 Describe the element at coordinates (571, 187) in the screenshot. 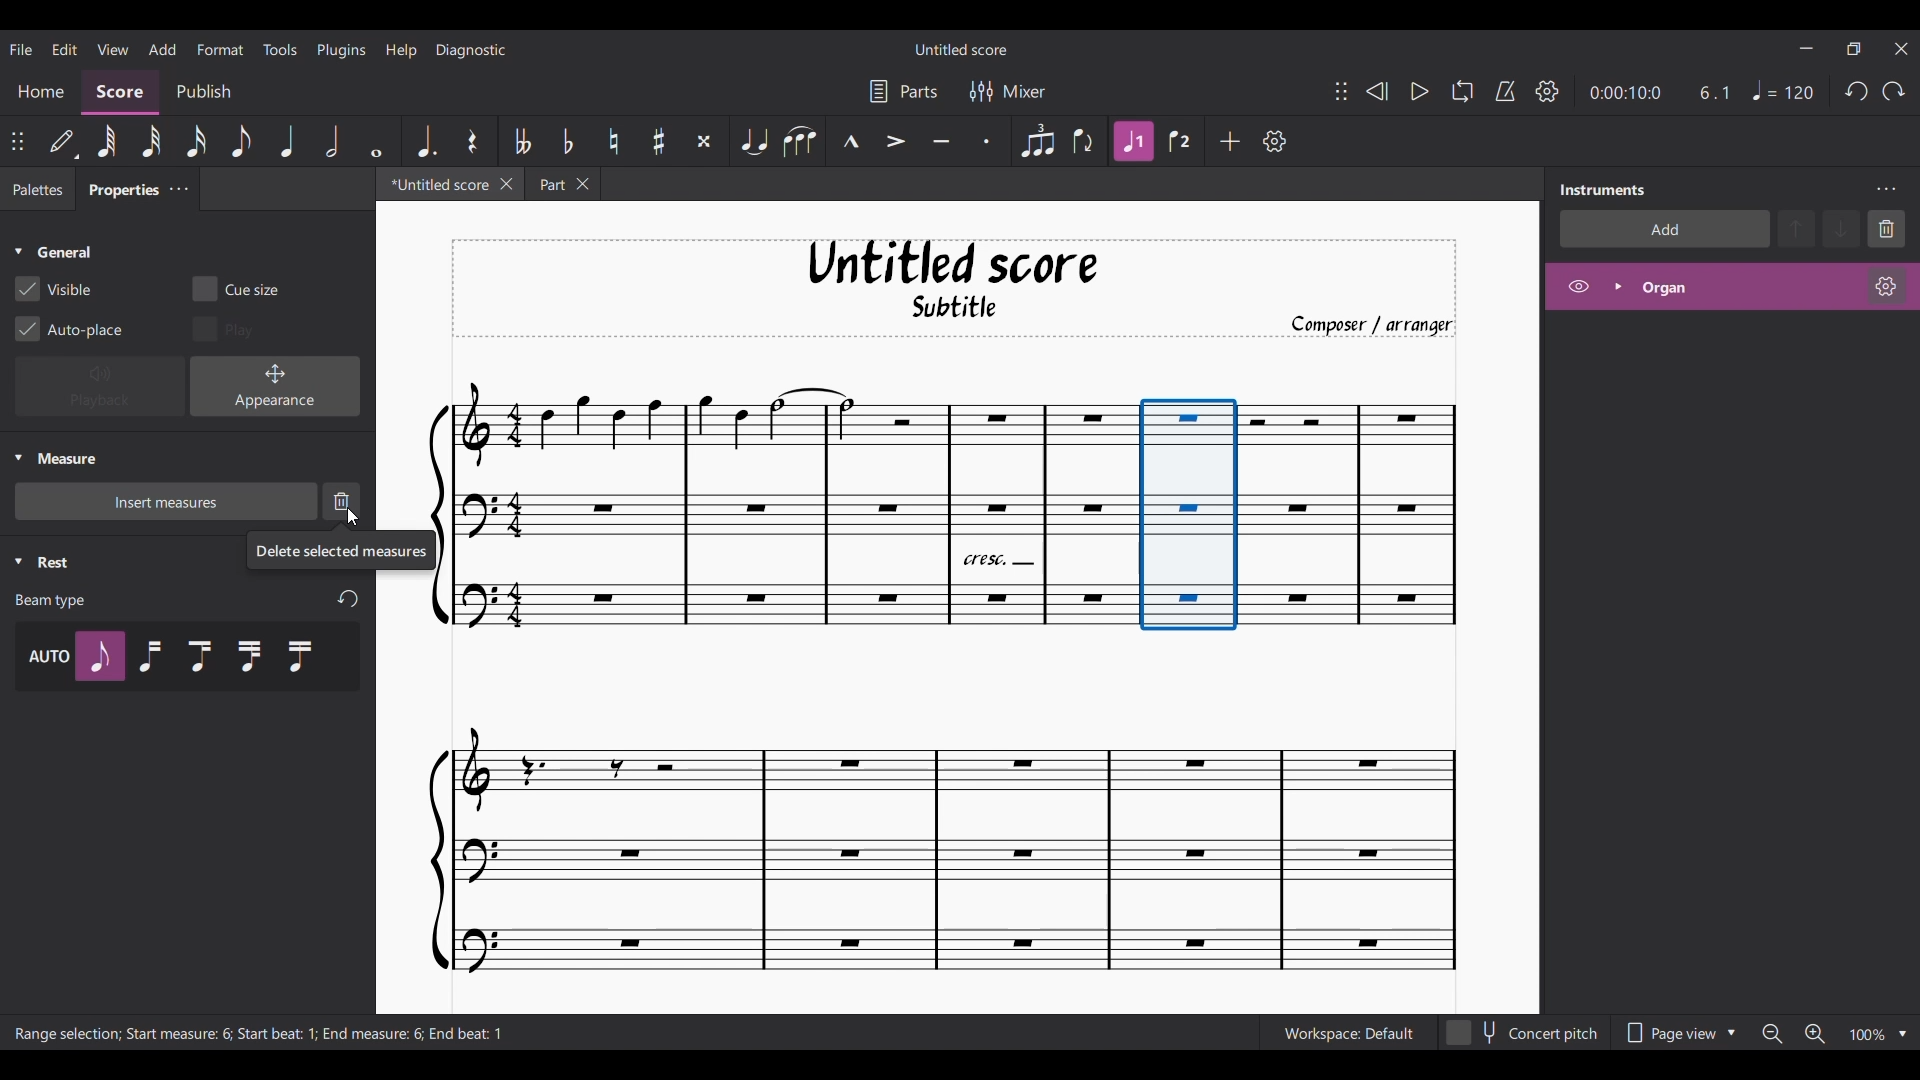

I see `part` at that location.